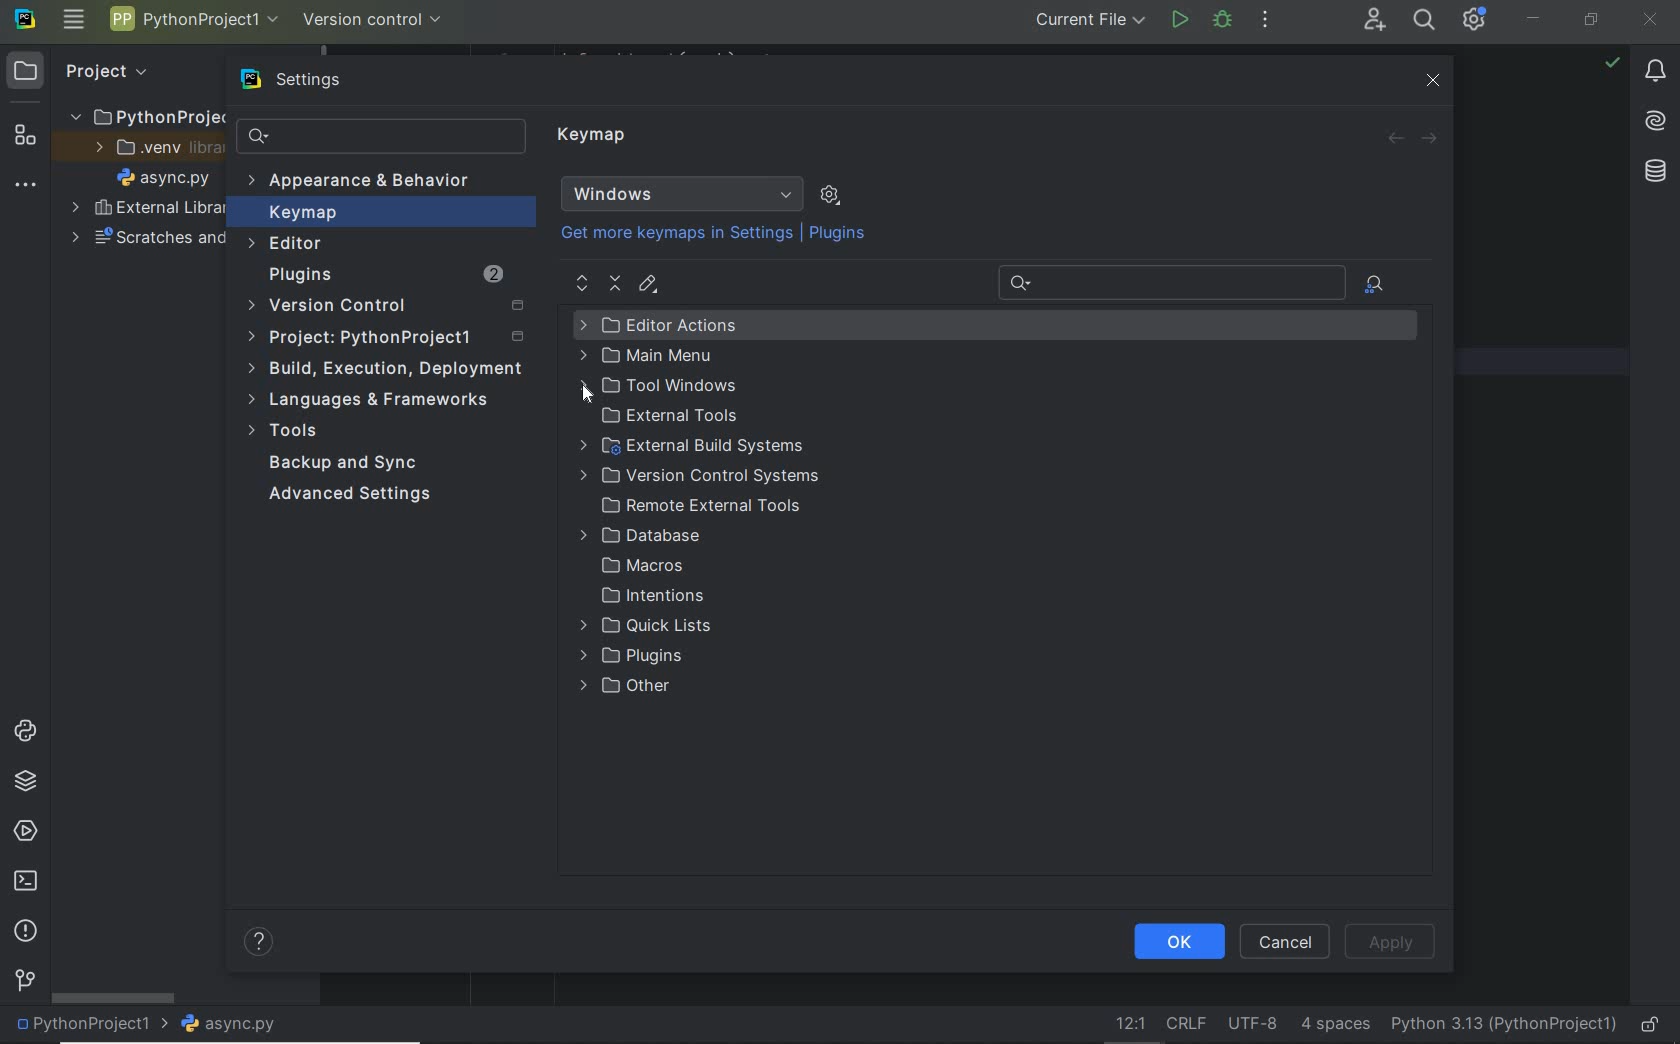 Image resolution: width=1680 pixels, height=1044 pixels. What do you see at coordinates (707, 506) in the screenshot?
I see `Remote External Tools` at bounding box center [707, 506].